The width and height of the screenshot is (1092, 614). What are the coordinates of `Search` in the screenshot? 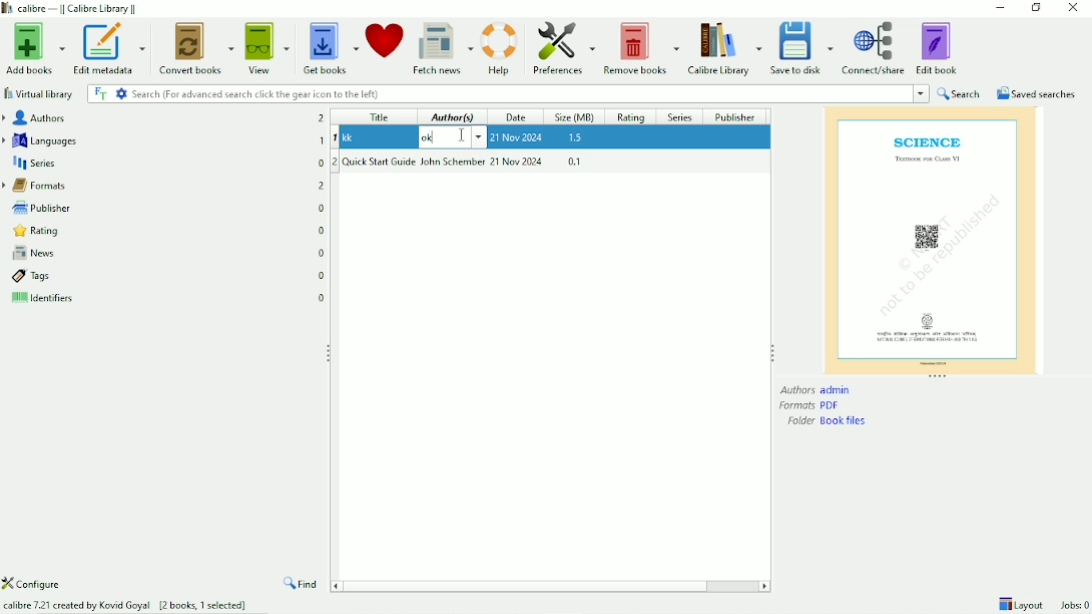 It's located at (960, 93).